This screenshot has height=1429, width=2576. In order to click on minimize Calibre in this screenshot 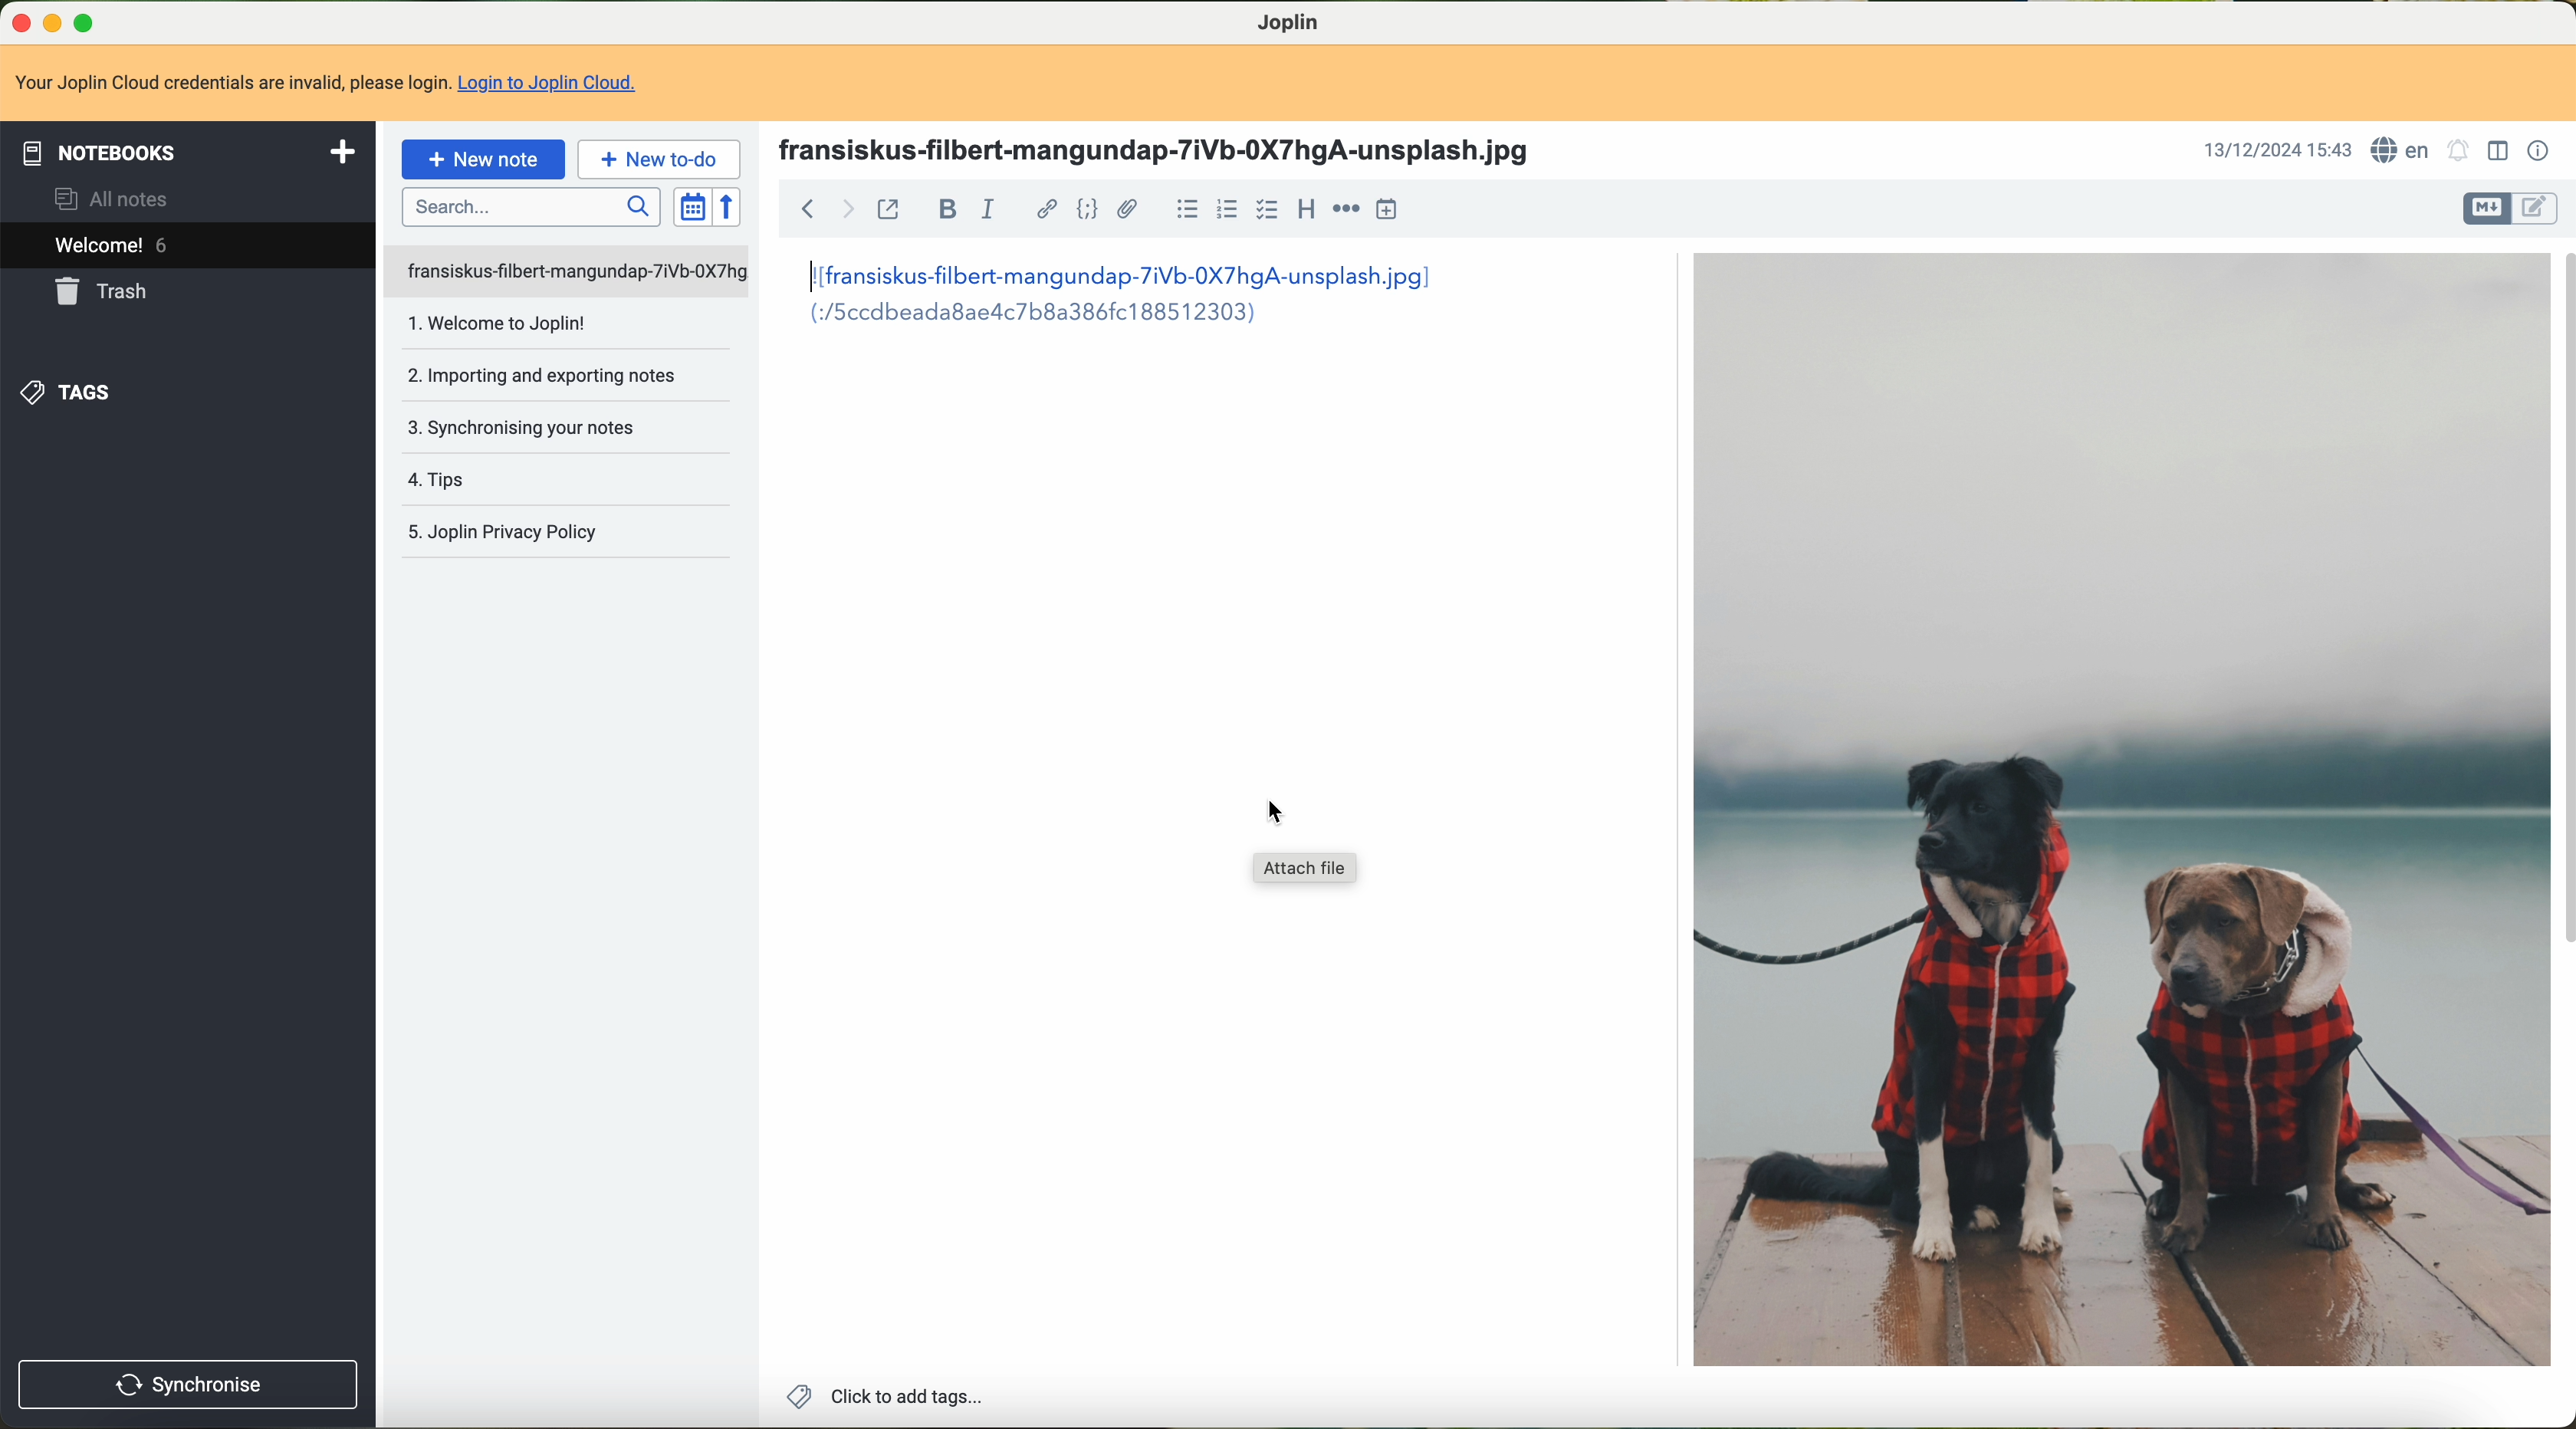, I will do `click(56, 22)`.